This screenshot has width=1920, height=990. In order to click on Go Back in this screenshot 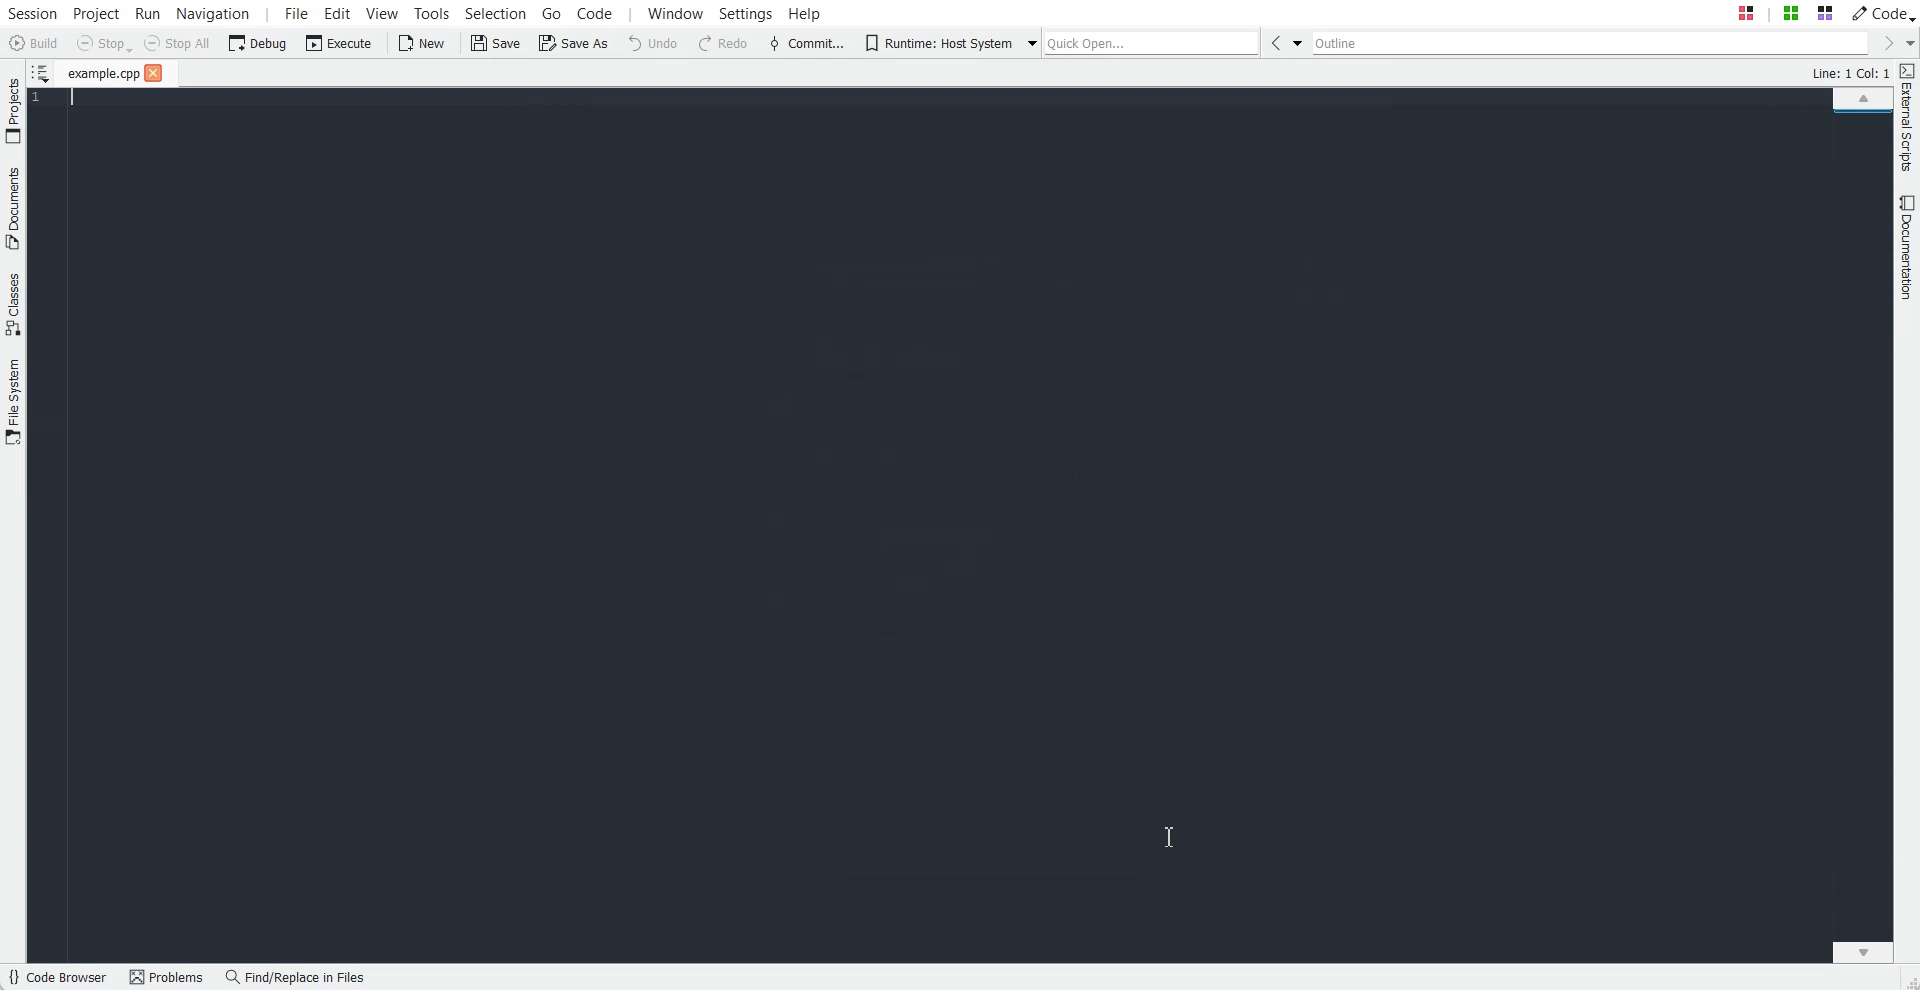, I will do `click(1272, 42)`.